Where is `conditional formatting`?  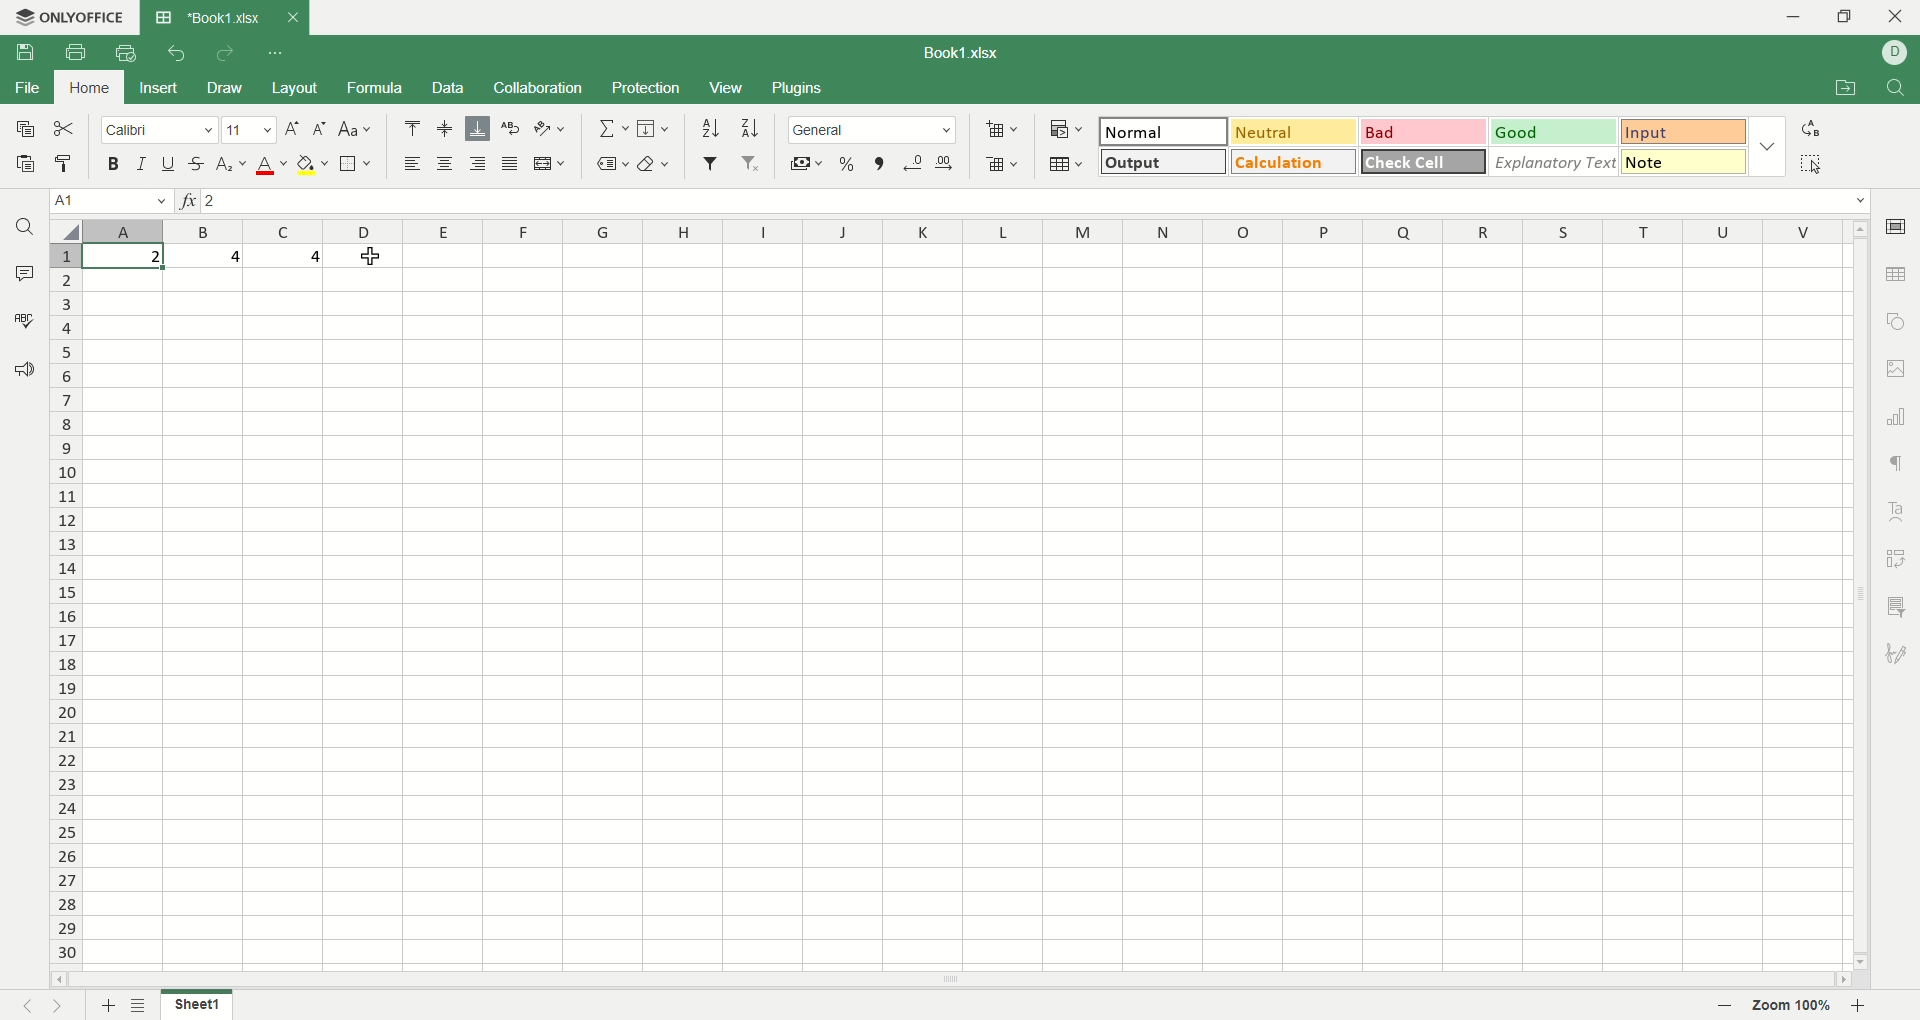 conditional formatting is located at coordinates (1063, 131).